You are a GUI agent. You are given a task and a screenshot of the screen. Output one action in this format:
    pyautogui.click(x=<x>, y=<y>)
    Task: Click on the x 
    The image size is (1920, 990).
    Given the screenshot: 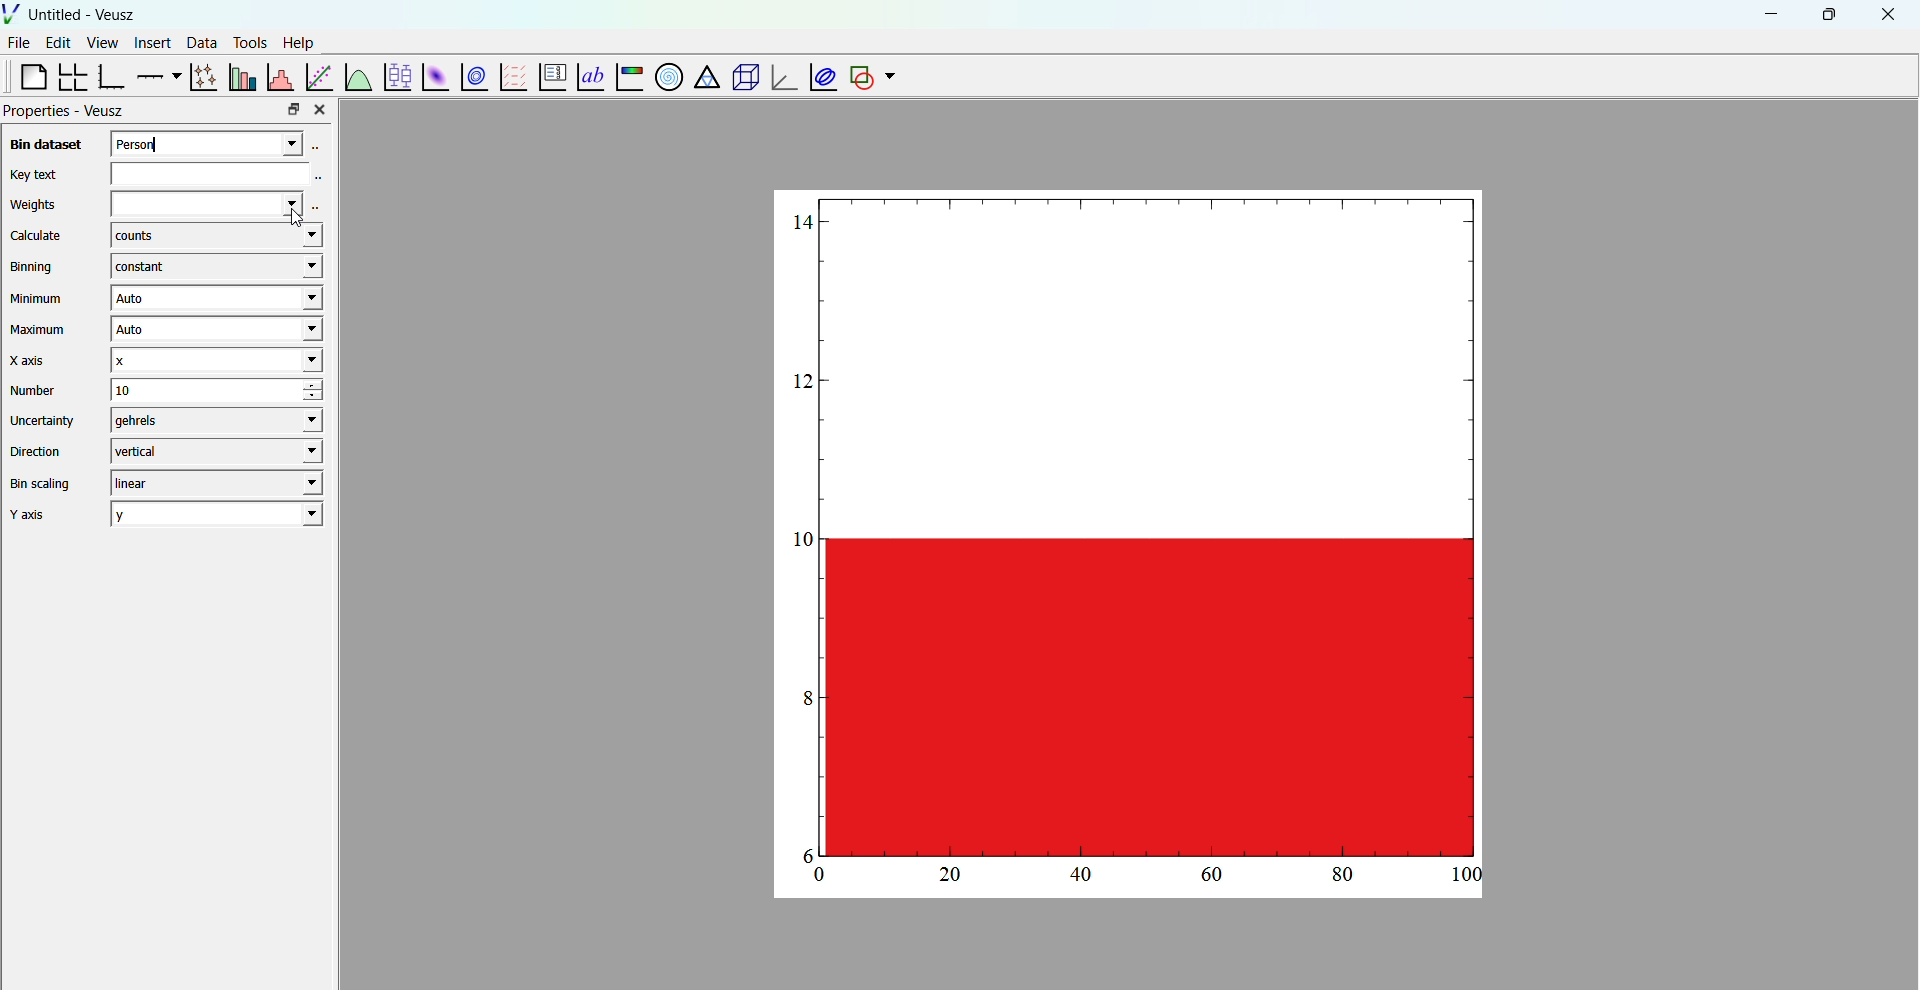 What is the action you would take?
    pyautogui.click(x=214, y=360)
    